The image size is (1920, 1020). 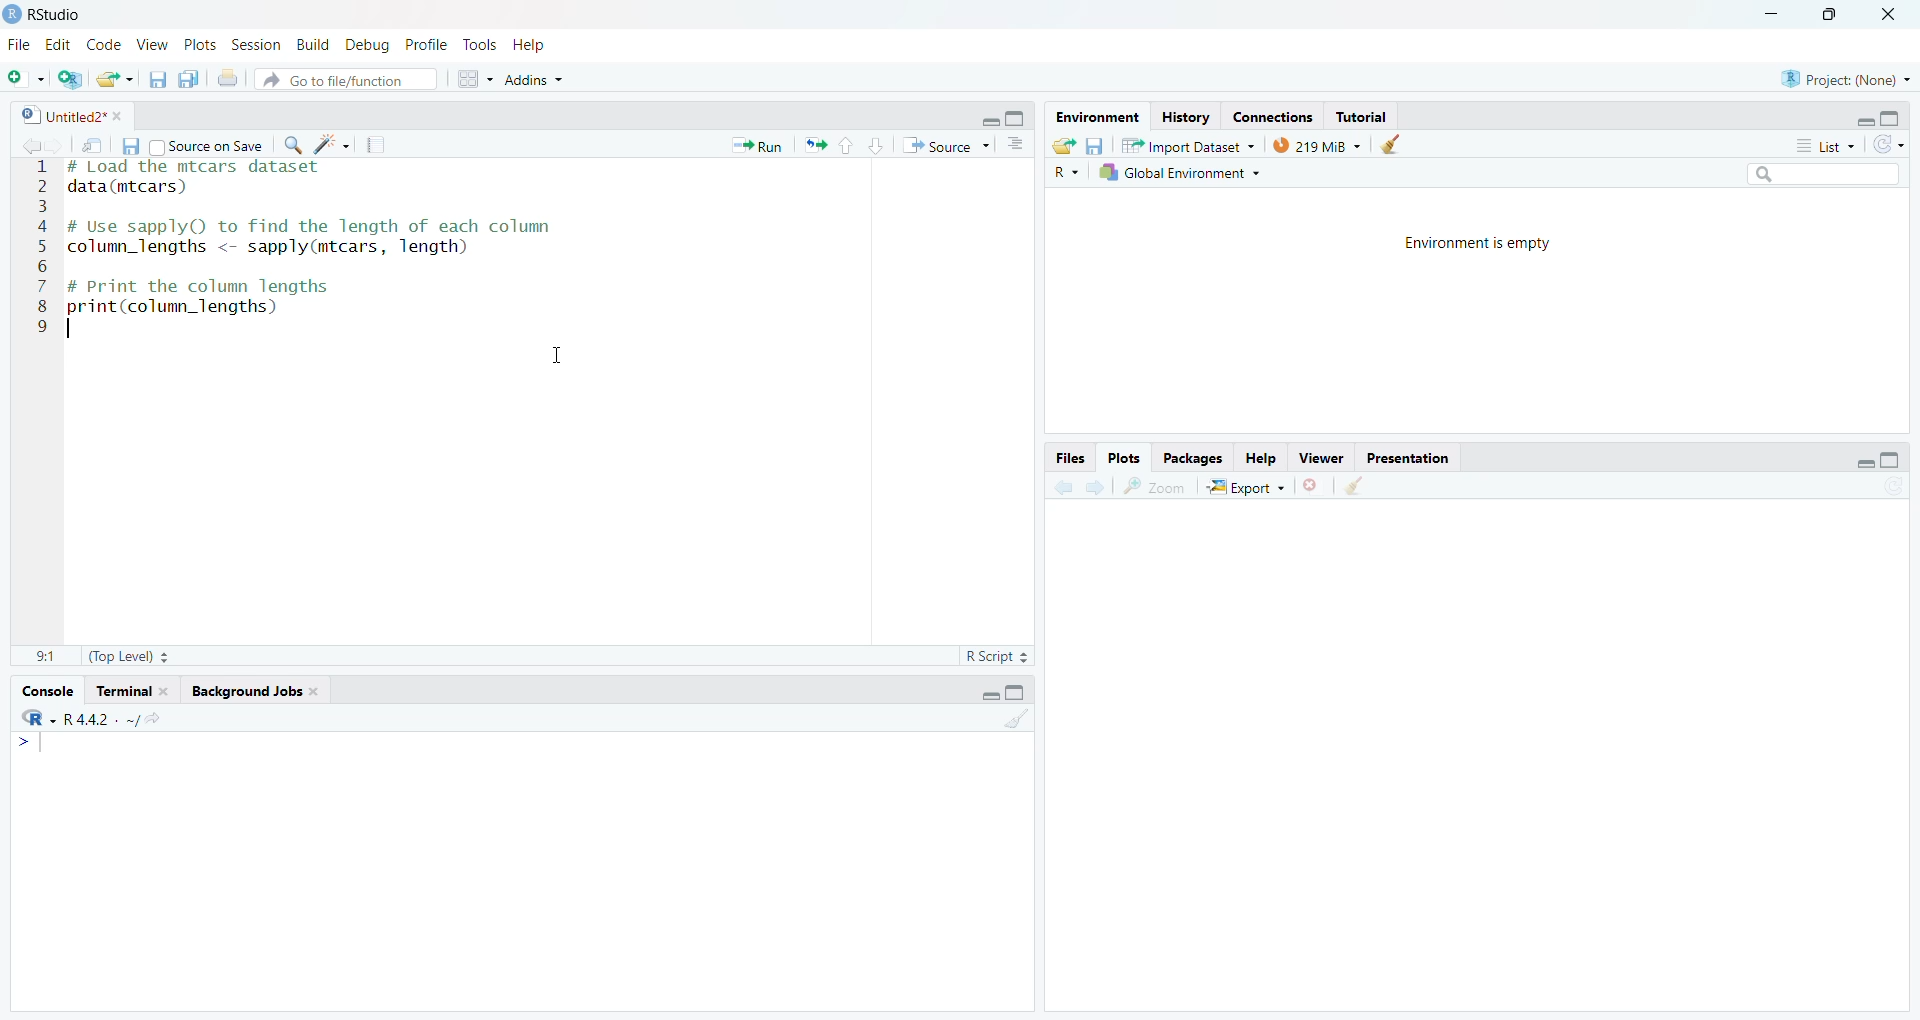 I want to click on Terminal, so click(x=132, y=691).